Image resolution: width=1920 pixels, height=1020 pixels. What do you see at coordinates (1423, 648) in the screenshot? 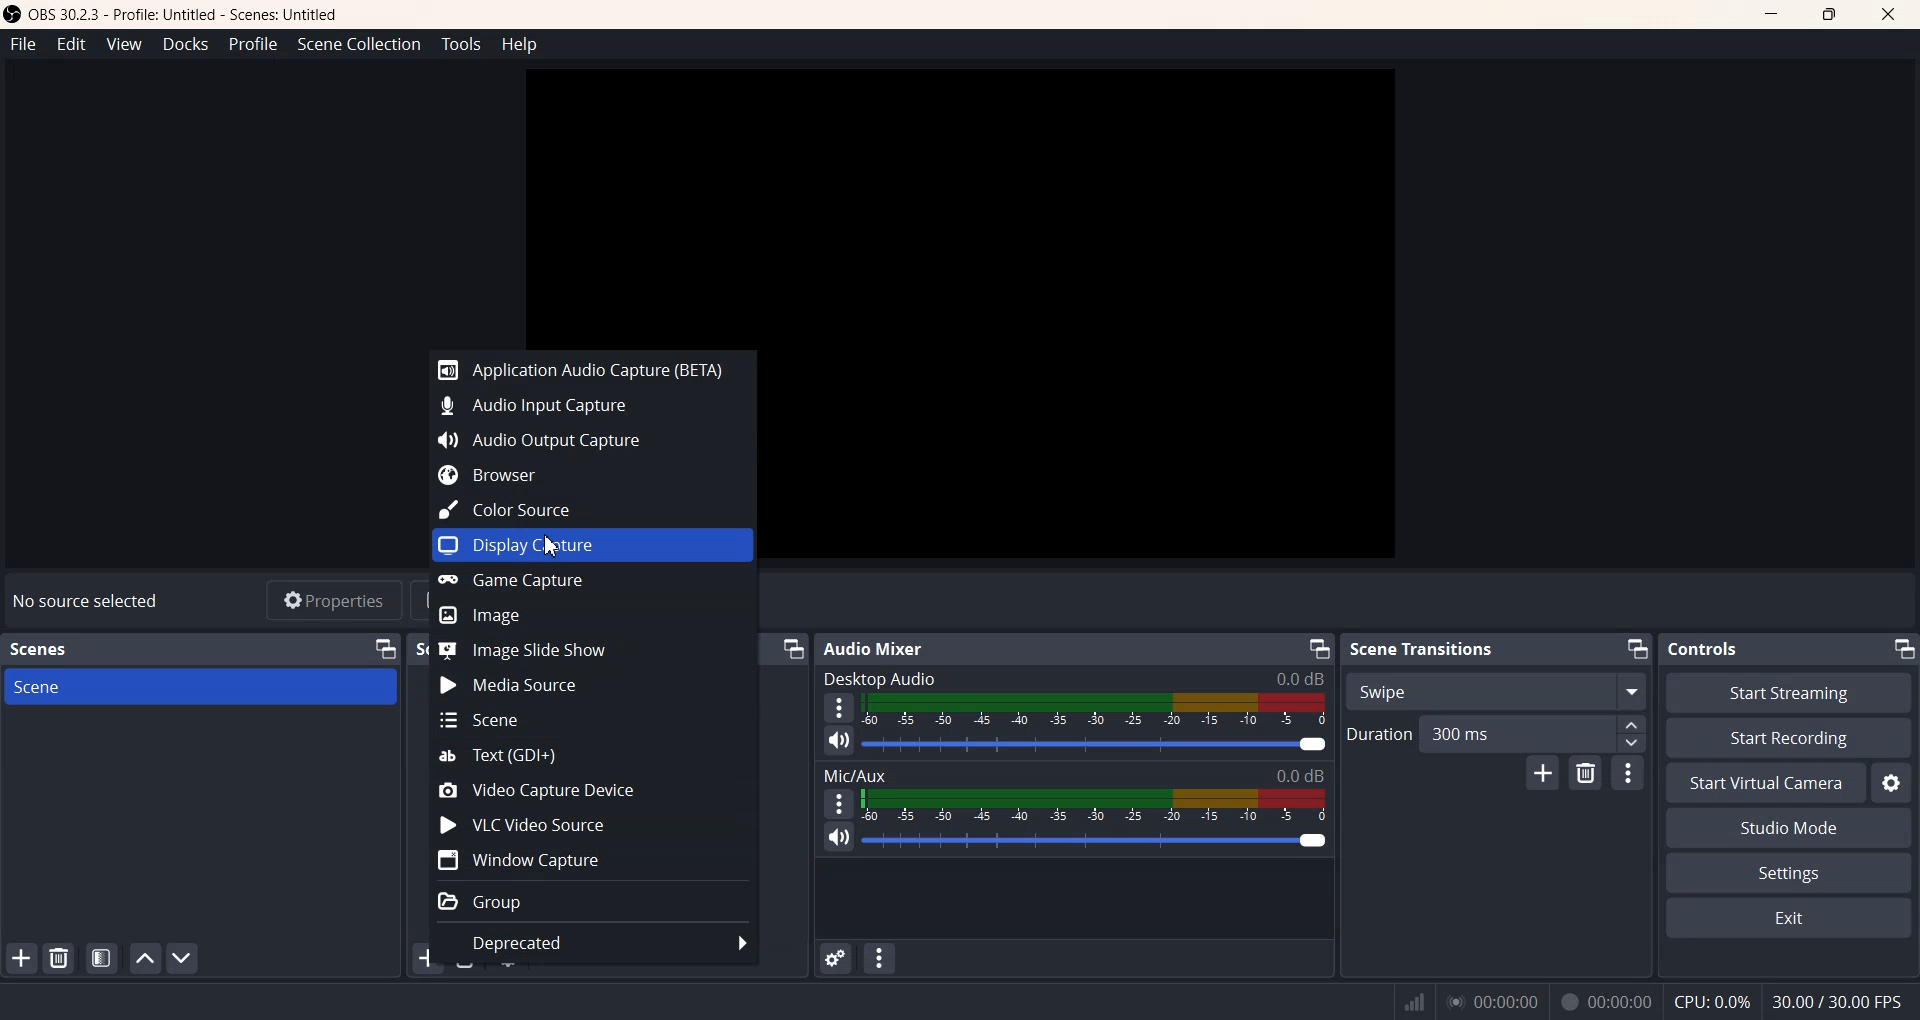
I see `Scene Transitions` at bounding box center [1423, 648].